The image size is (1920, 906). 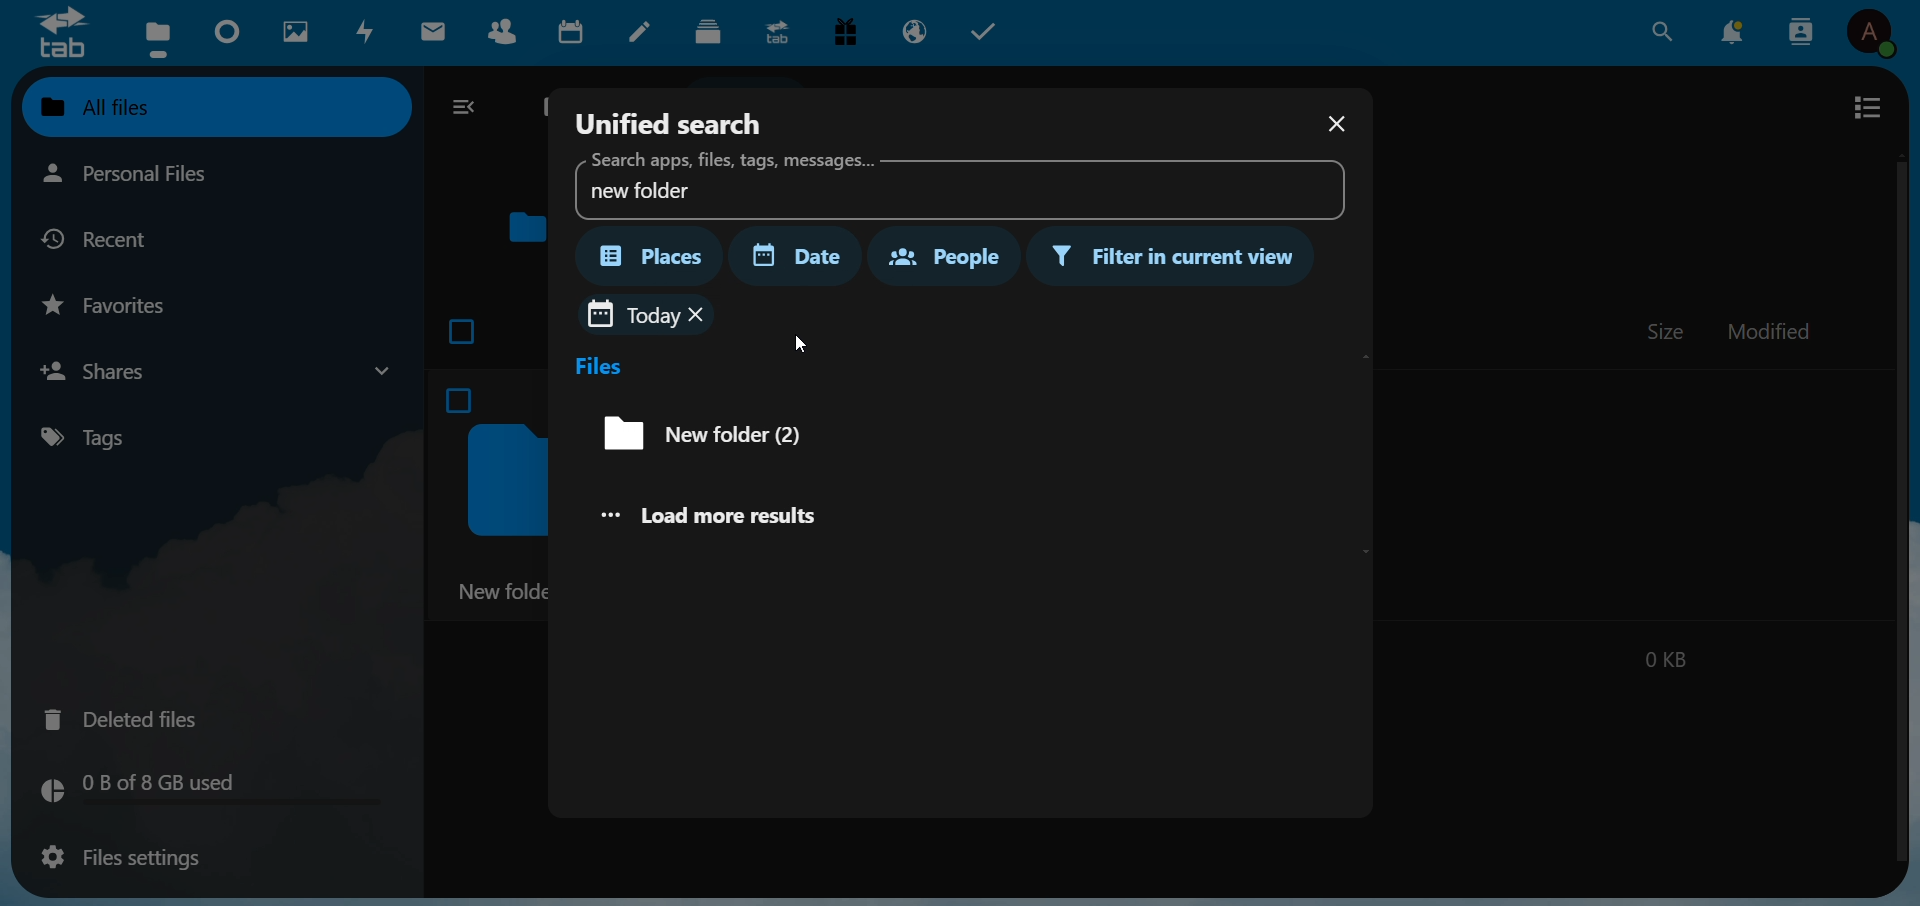 I want to click on tags, so click(x=100, y=437).